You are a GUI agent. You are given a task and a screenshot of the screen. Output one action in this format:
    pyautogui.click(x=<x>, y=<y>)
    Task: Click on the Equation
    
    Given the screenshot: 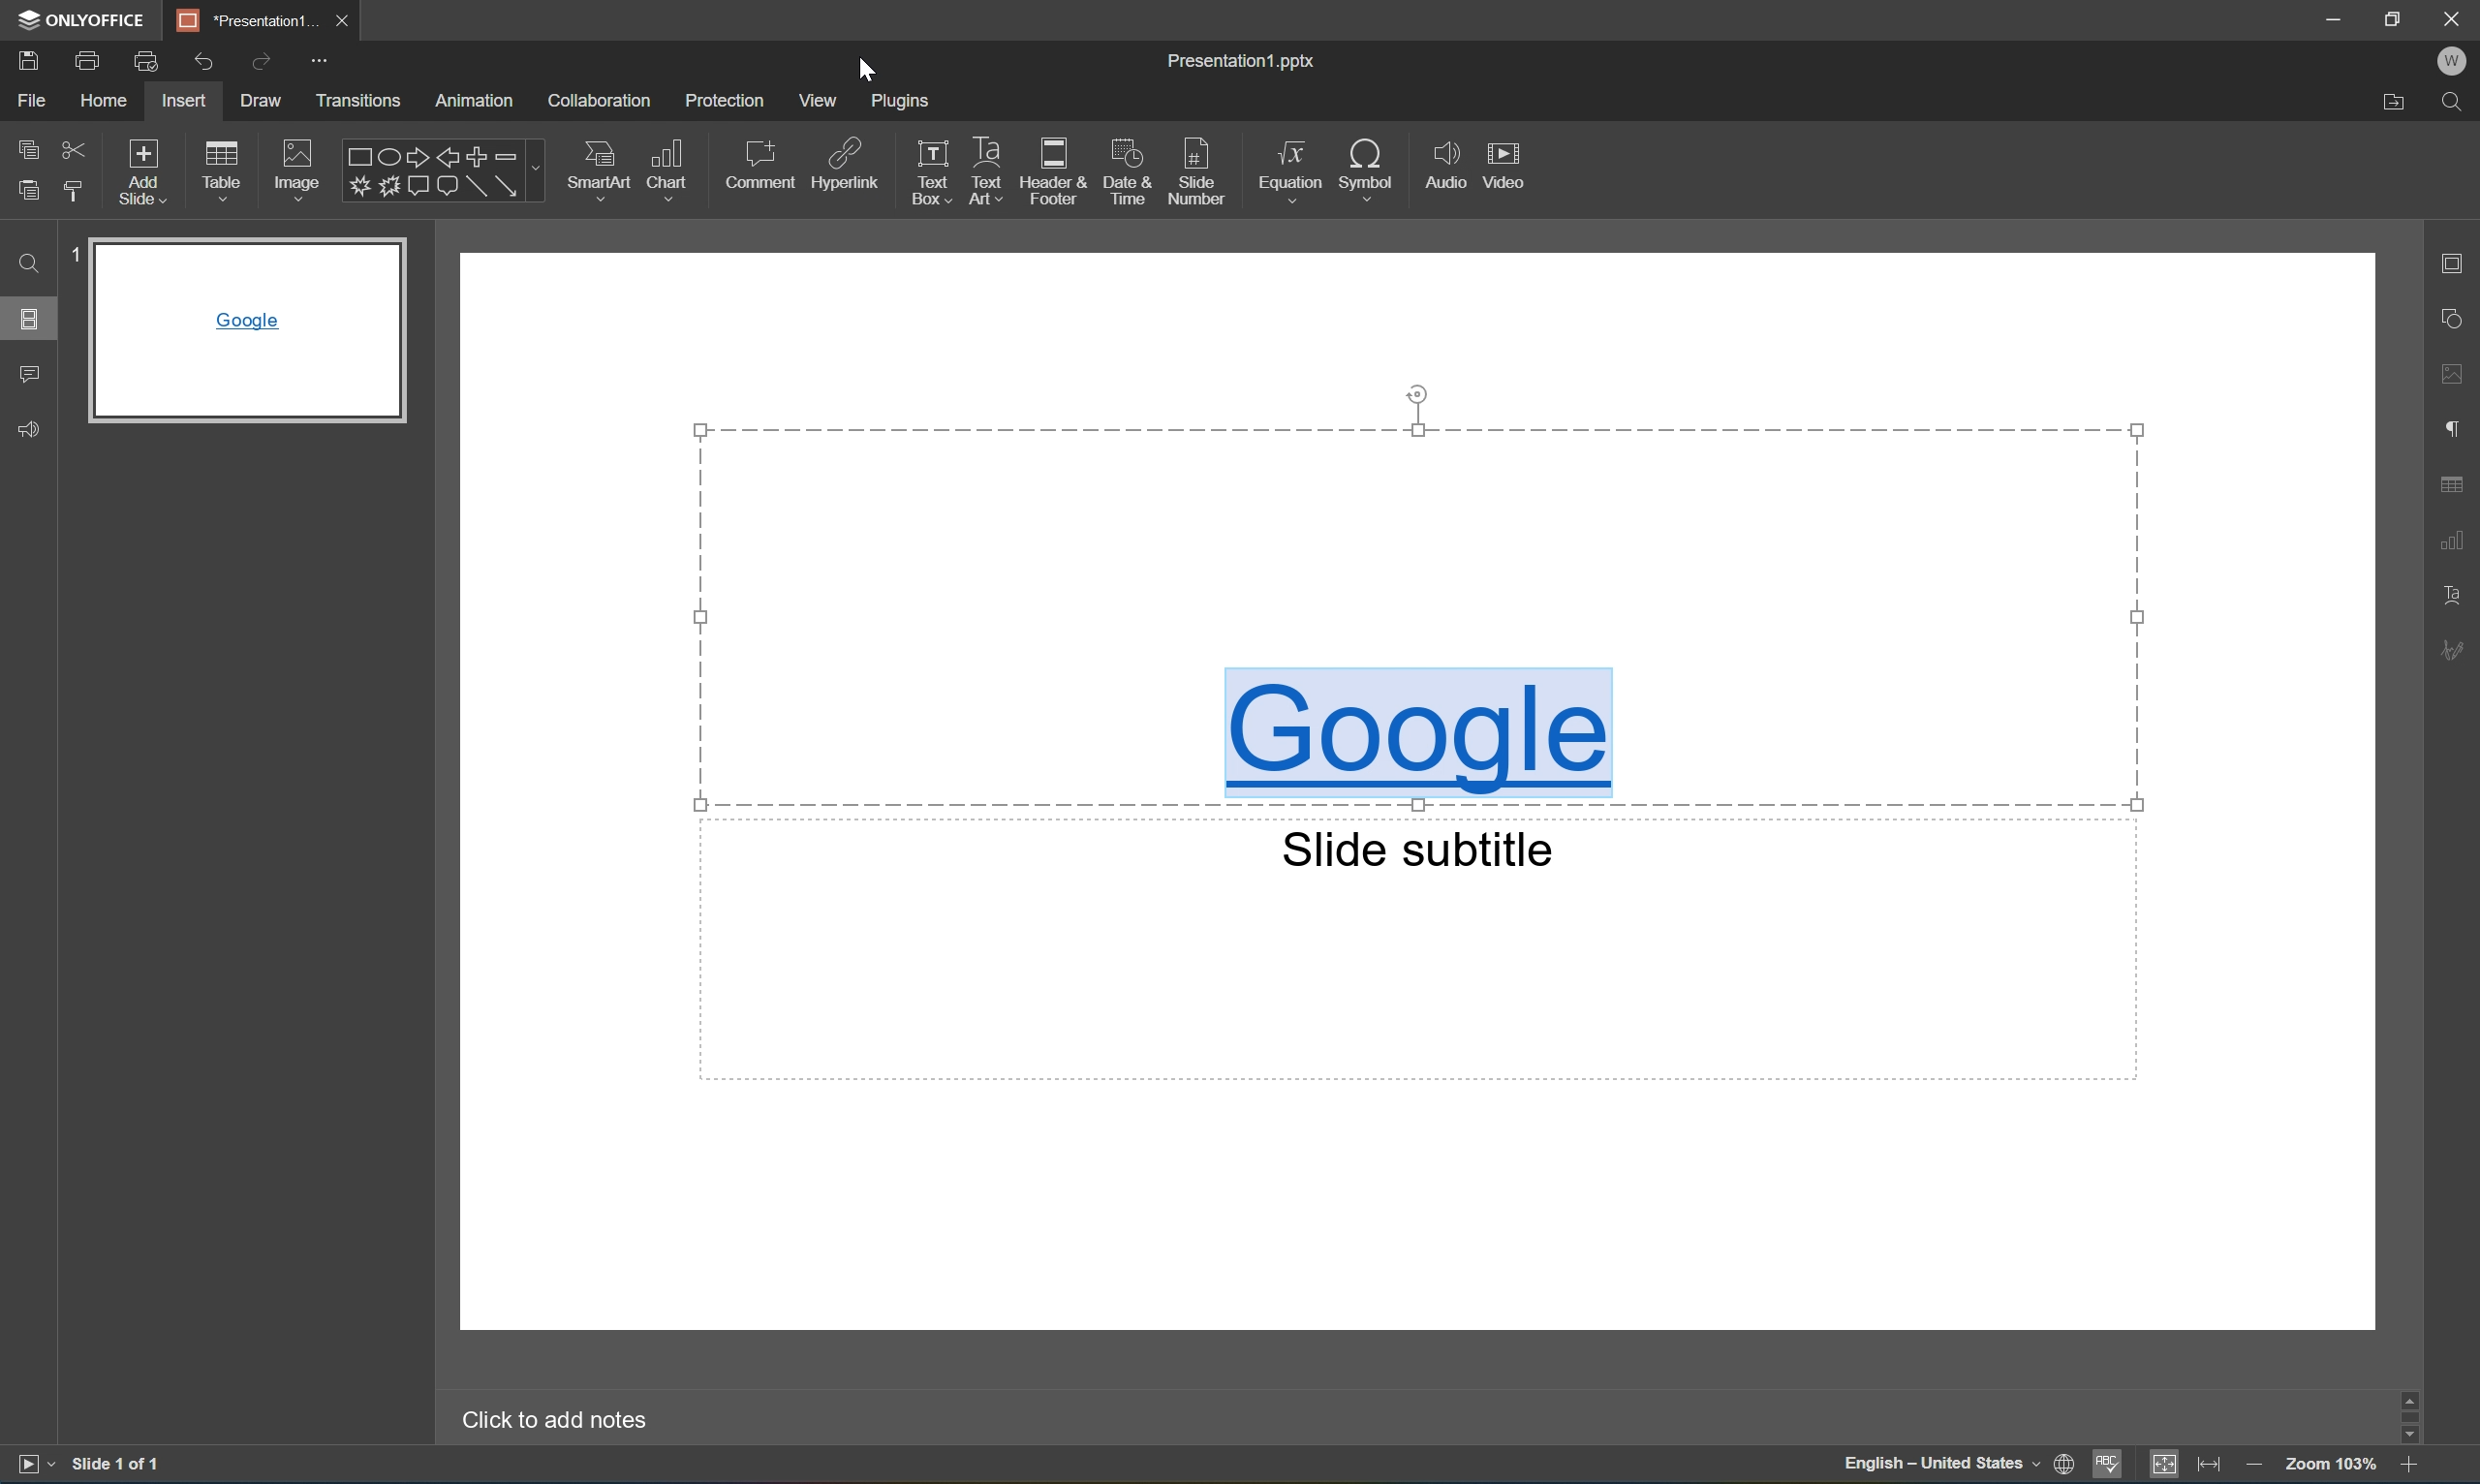 What is the action you would take?
    pyautogui.click(x=1292, y=173)
    